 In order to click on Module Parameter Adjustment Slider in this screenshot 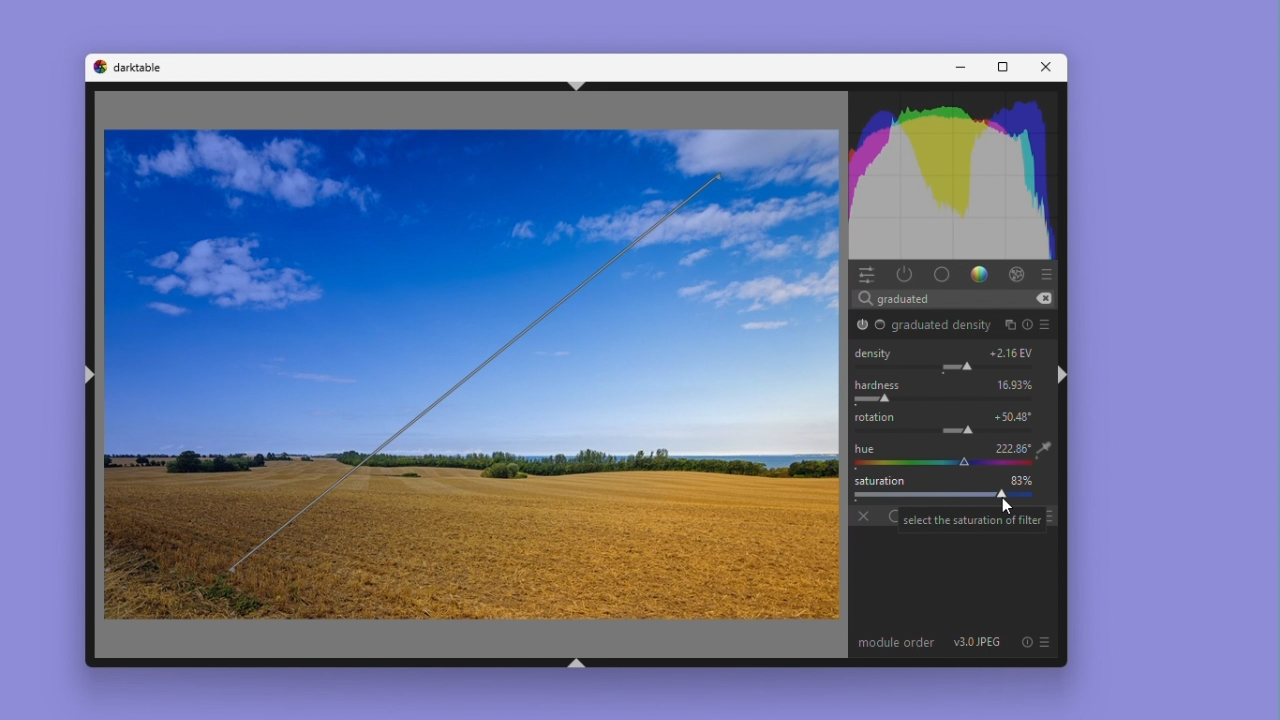, I will do `click(949, 367)`.